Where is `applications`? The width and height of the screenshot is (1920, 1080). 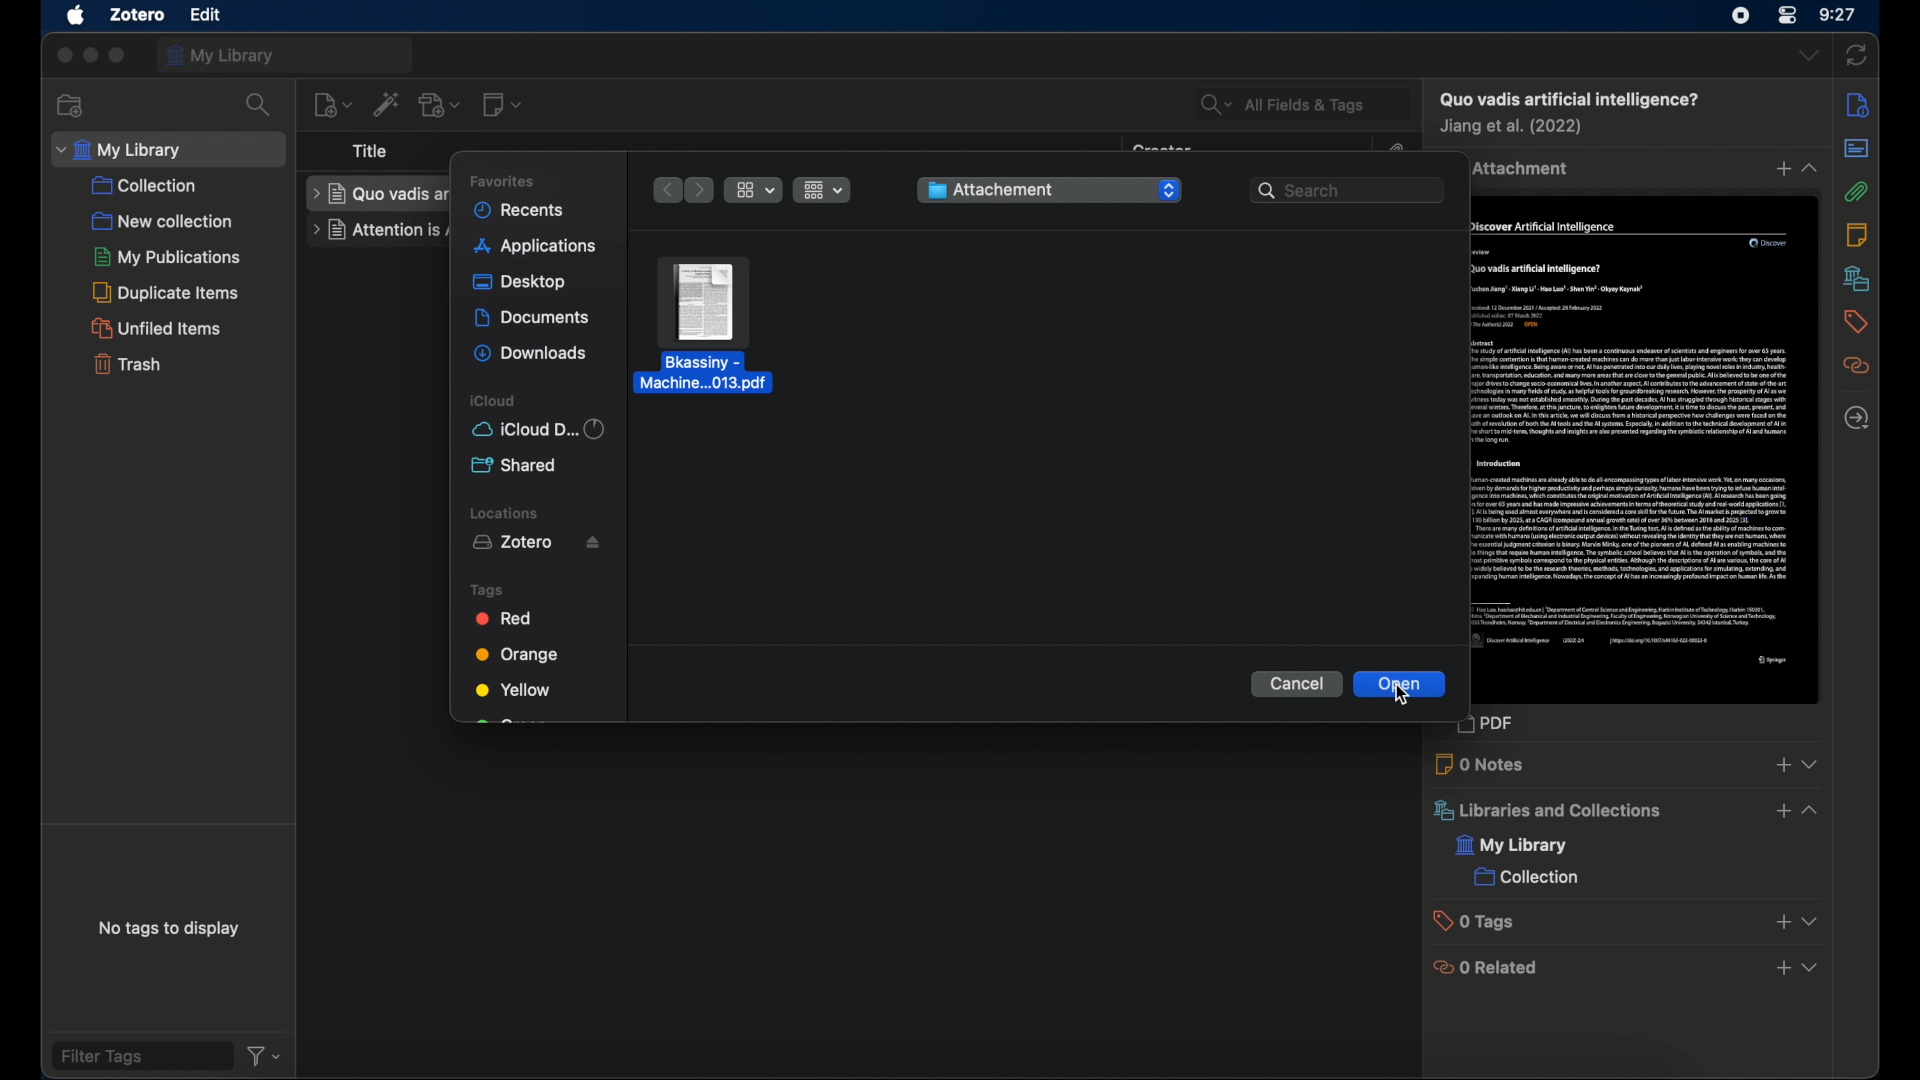 applications is located at coordinates (536, 247).